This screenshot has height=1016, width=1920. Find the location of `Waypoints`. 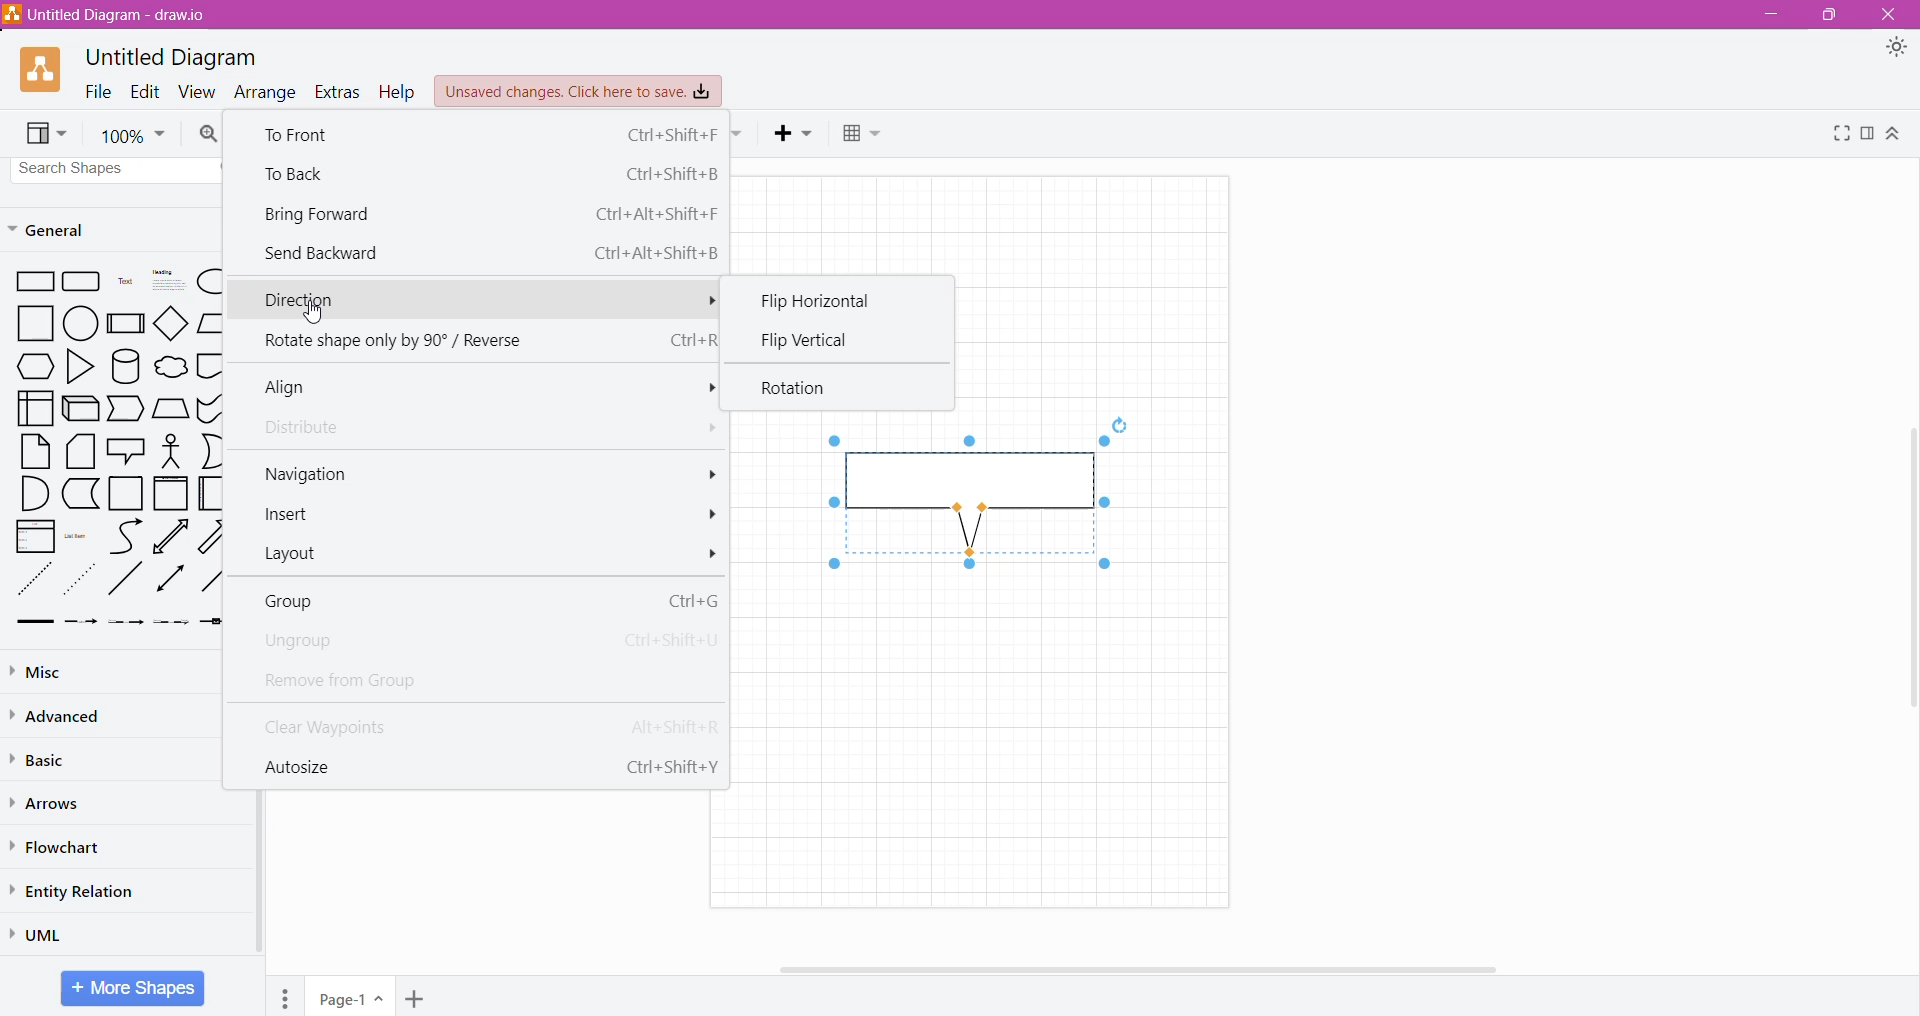

Waypoints is located at coordinates (739, 135).